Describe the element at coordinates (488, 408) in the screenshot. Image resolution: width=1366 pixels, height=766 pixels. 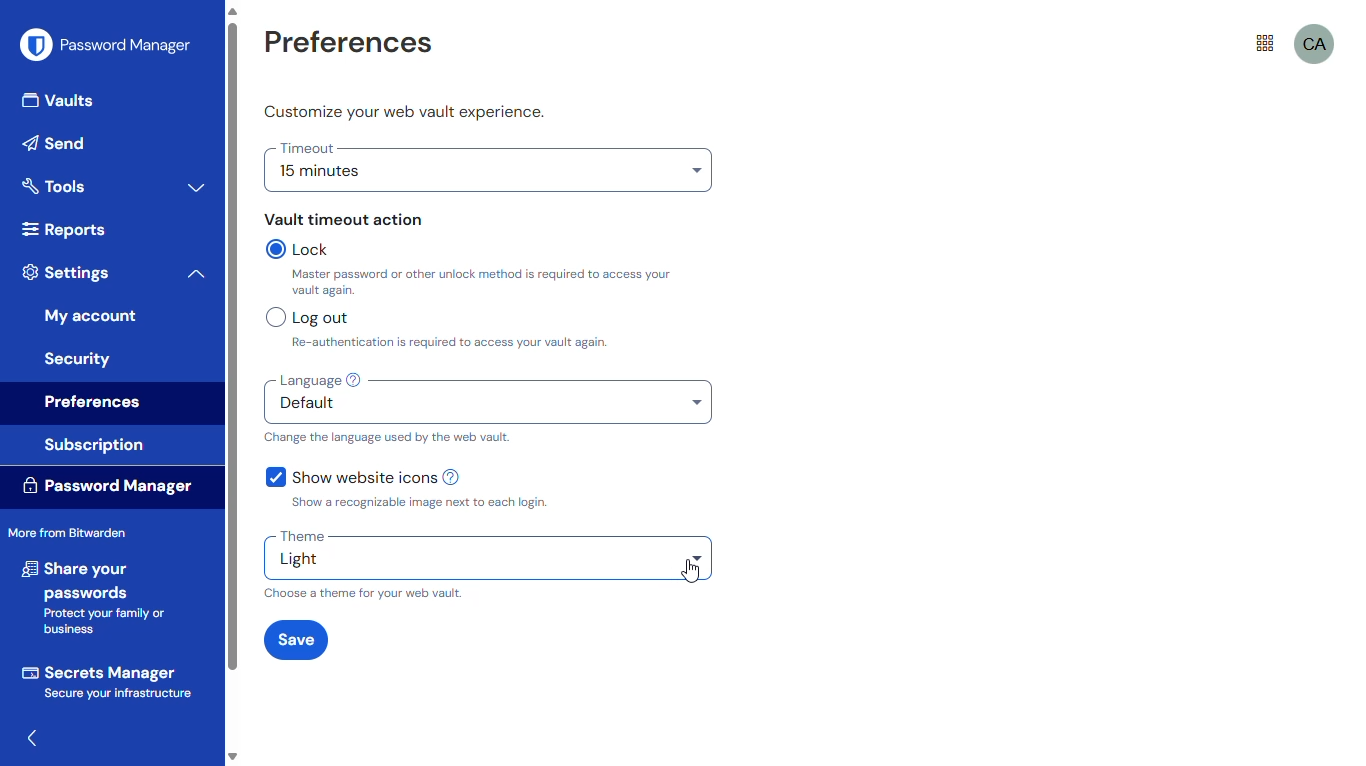
I see `default` at that location.